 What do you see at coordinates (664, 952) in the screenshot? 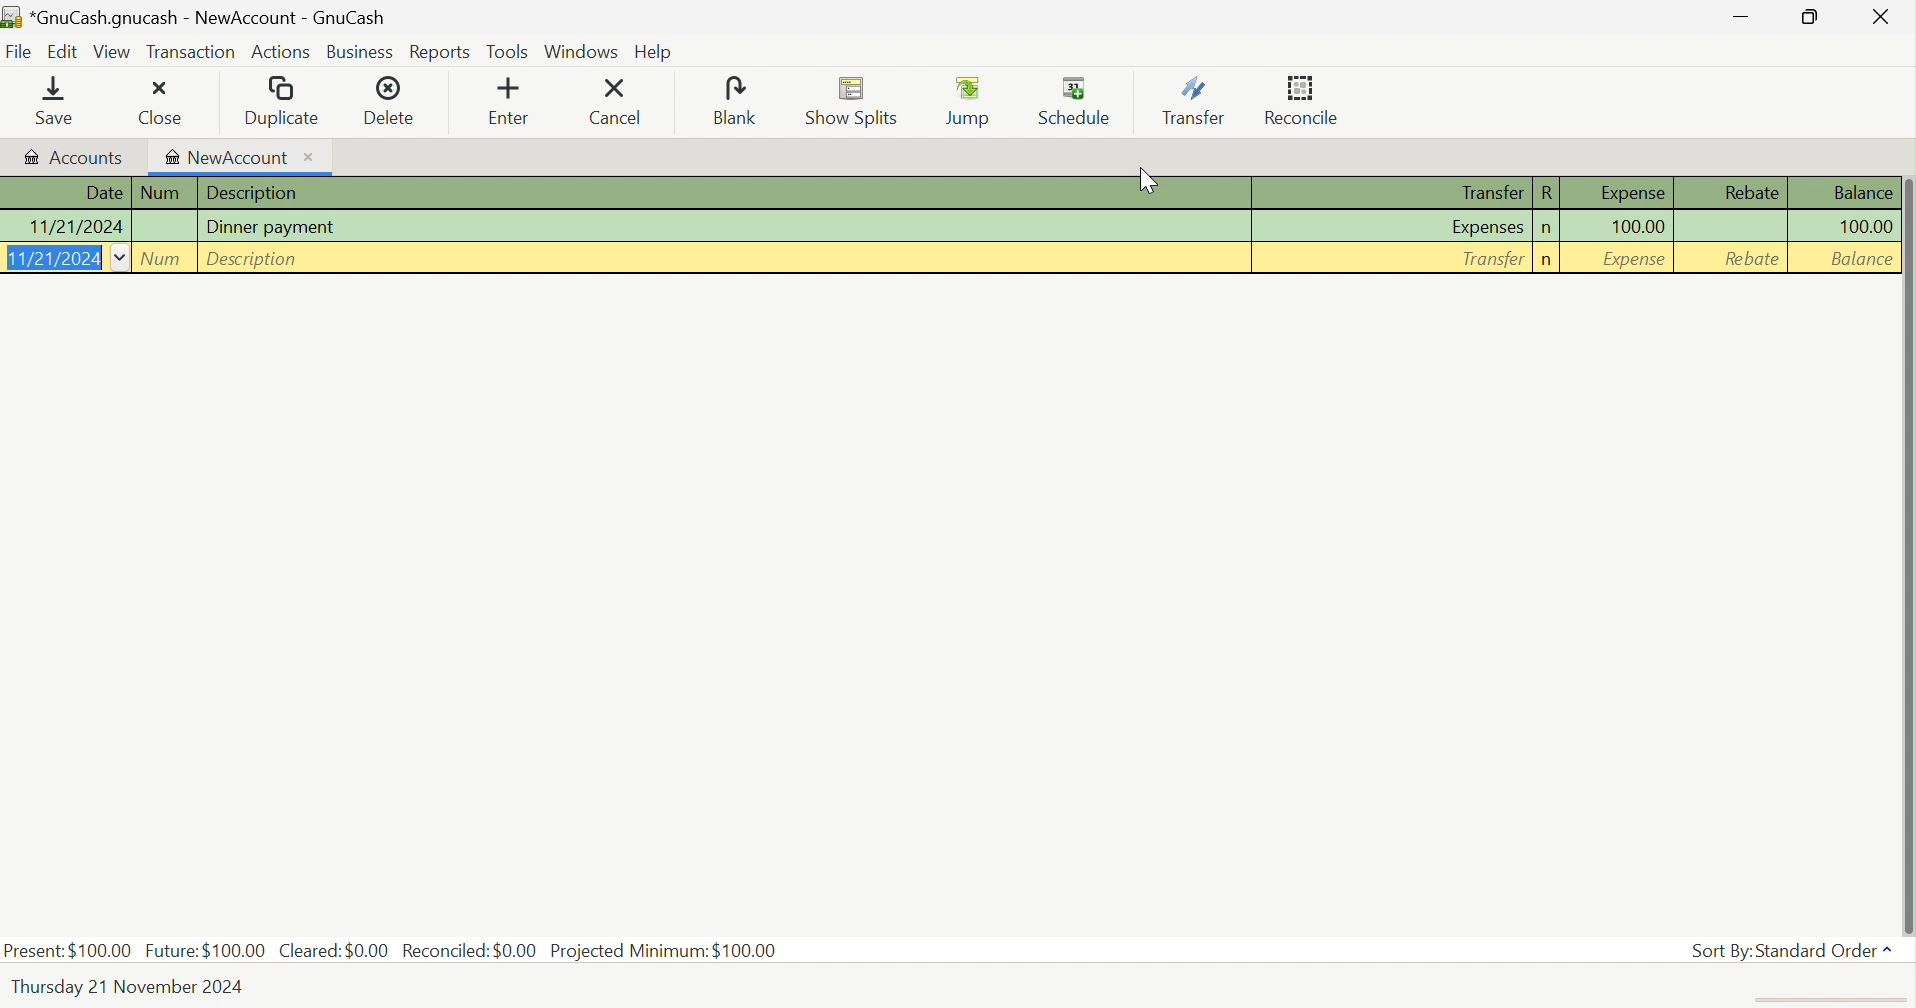
I see `Projected Minimum: $100.00` at bounding box center [664, 952].